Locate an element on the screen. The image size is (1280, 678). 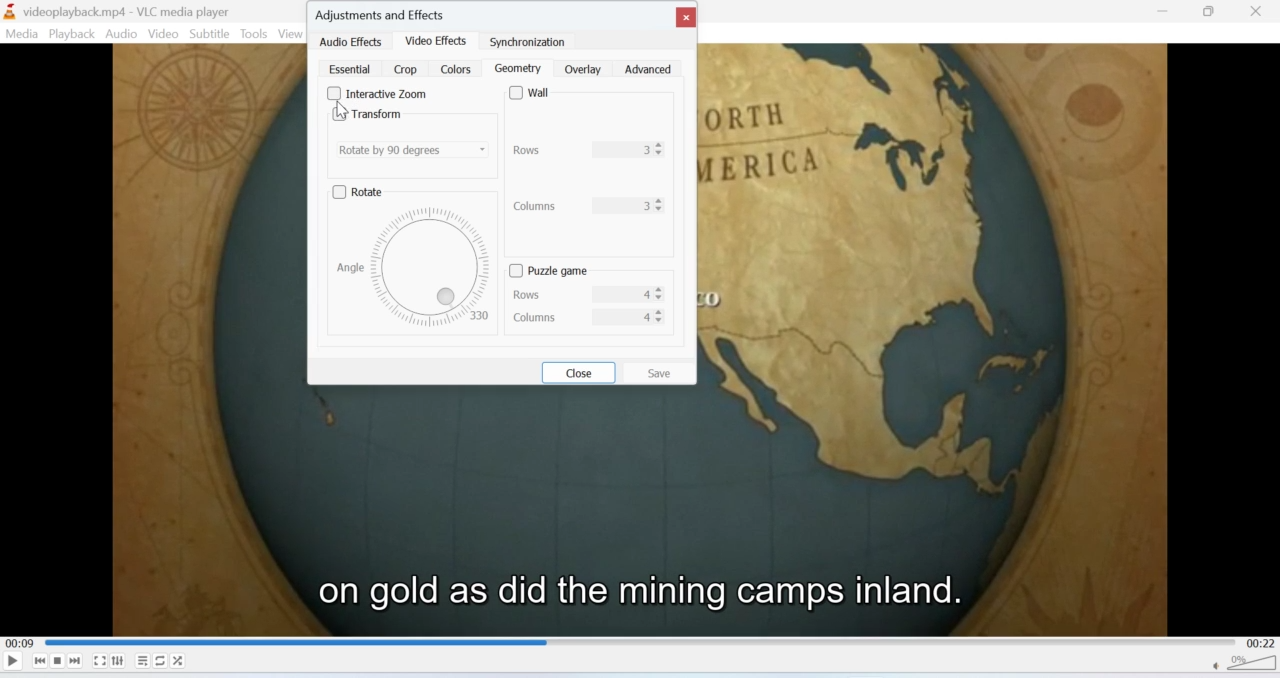
overlay is located at coordinates (580, 69).